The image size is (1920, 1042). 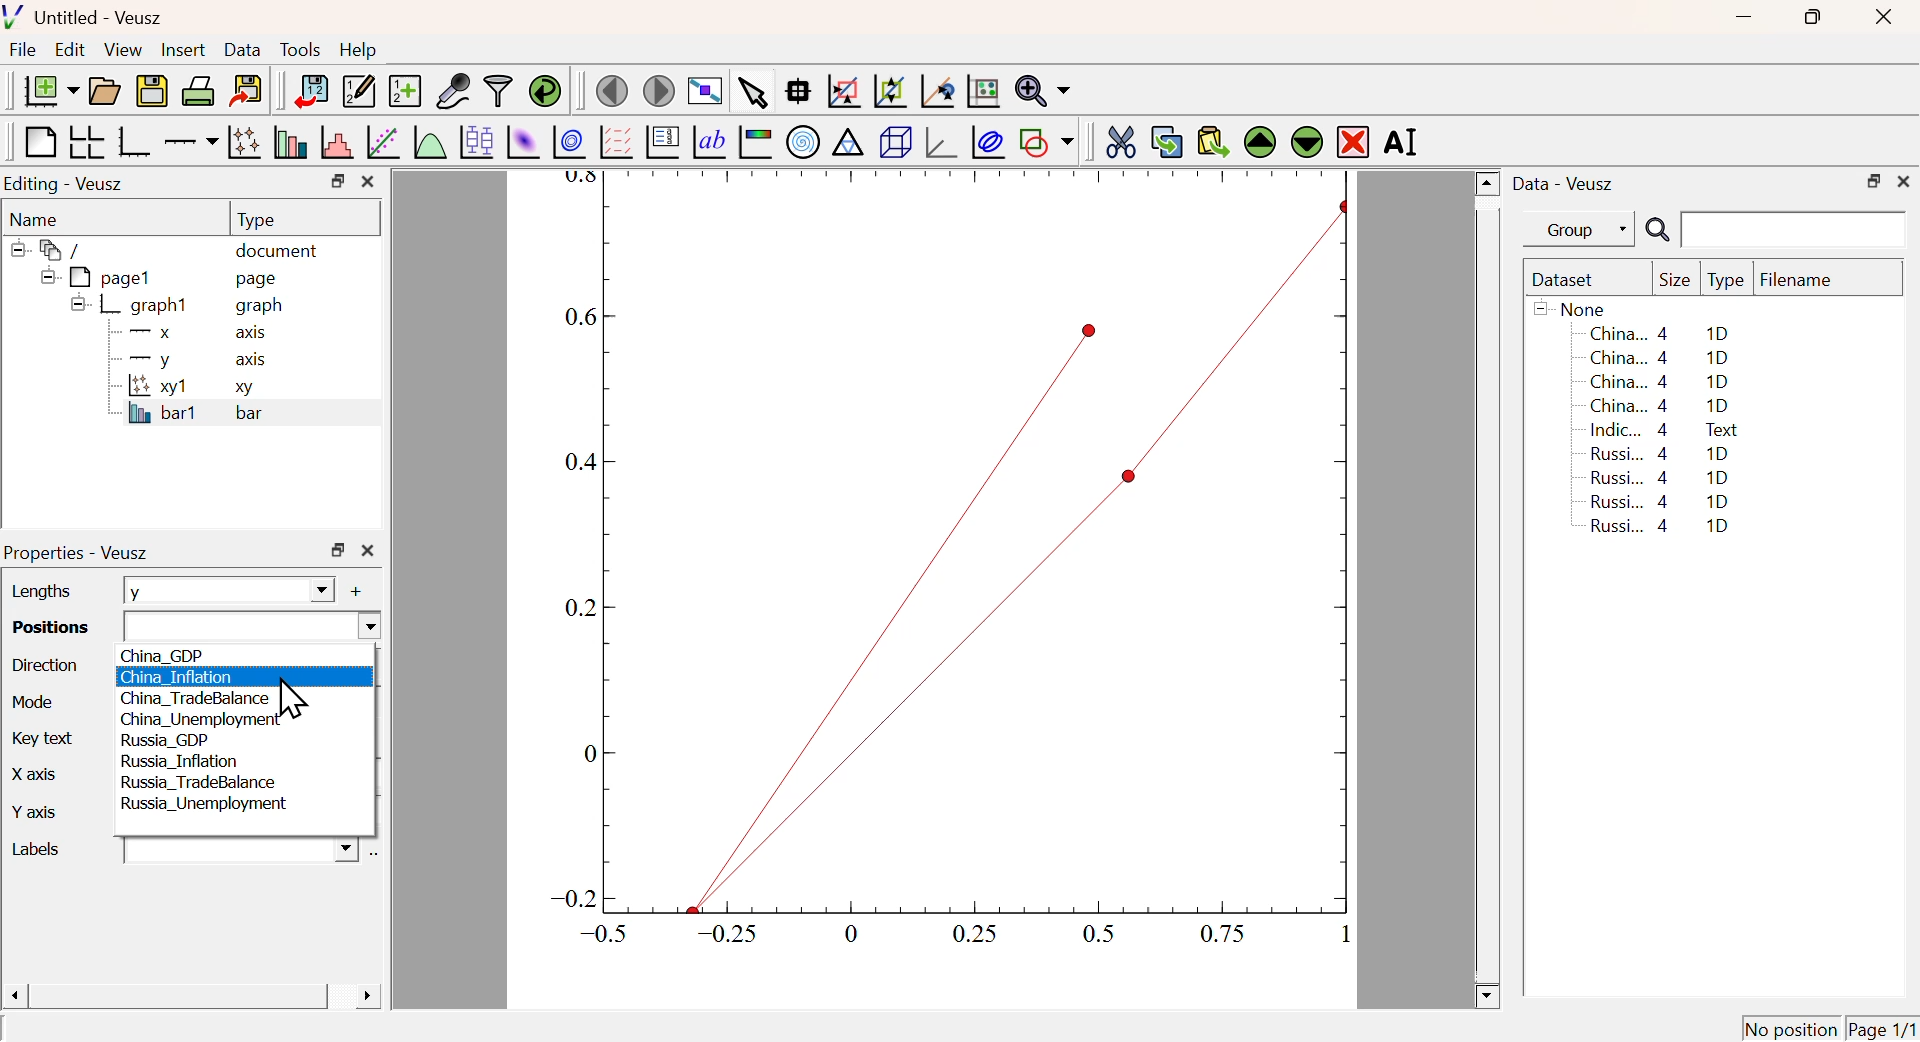 What do you see at coordinates (198, 783) in the screenshot?
I see `Russia_TradeBalance` at bounding box center [198, 783].